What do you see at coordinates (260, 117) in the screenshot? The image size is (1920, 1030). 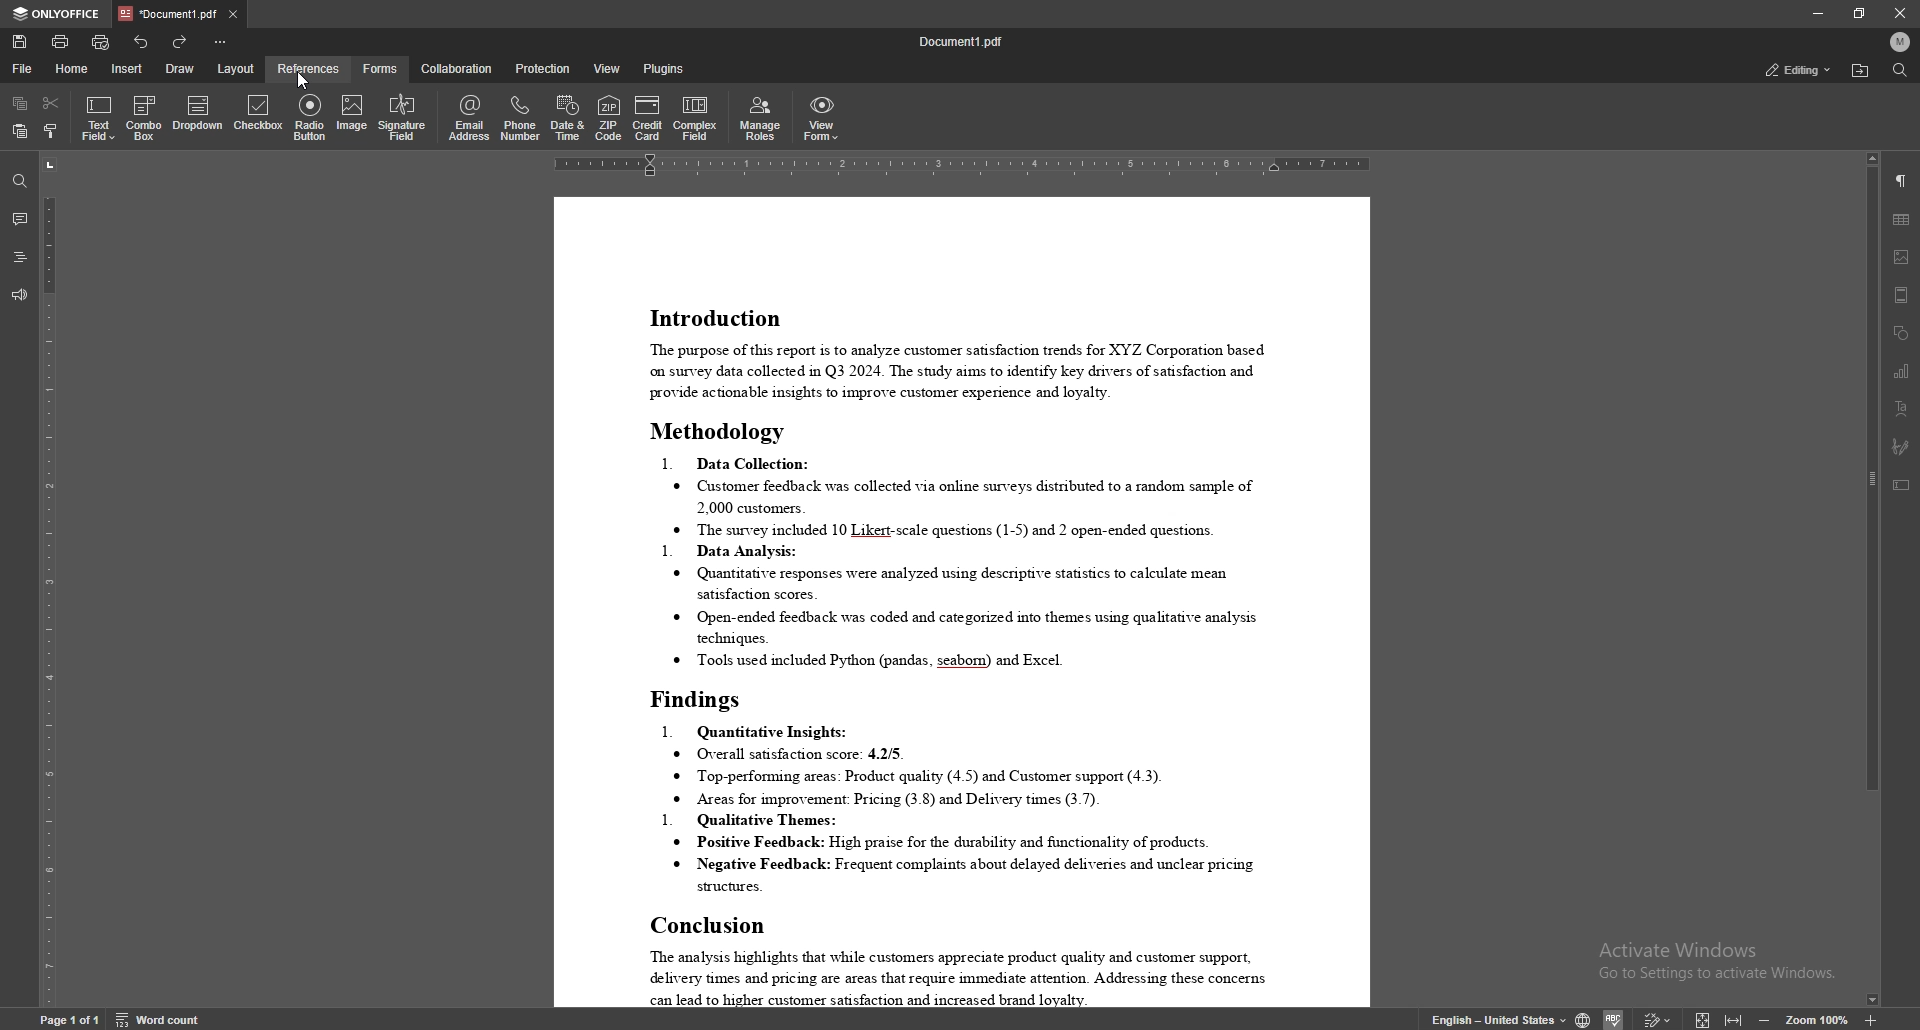 I see `checkbox` at bounding box center [260, 117].